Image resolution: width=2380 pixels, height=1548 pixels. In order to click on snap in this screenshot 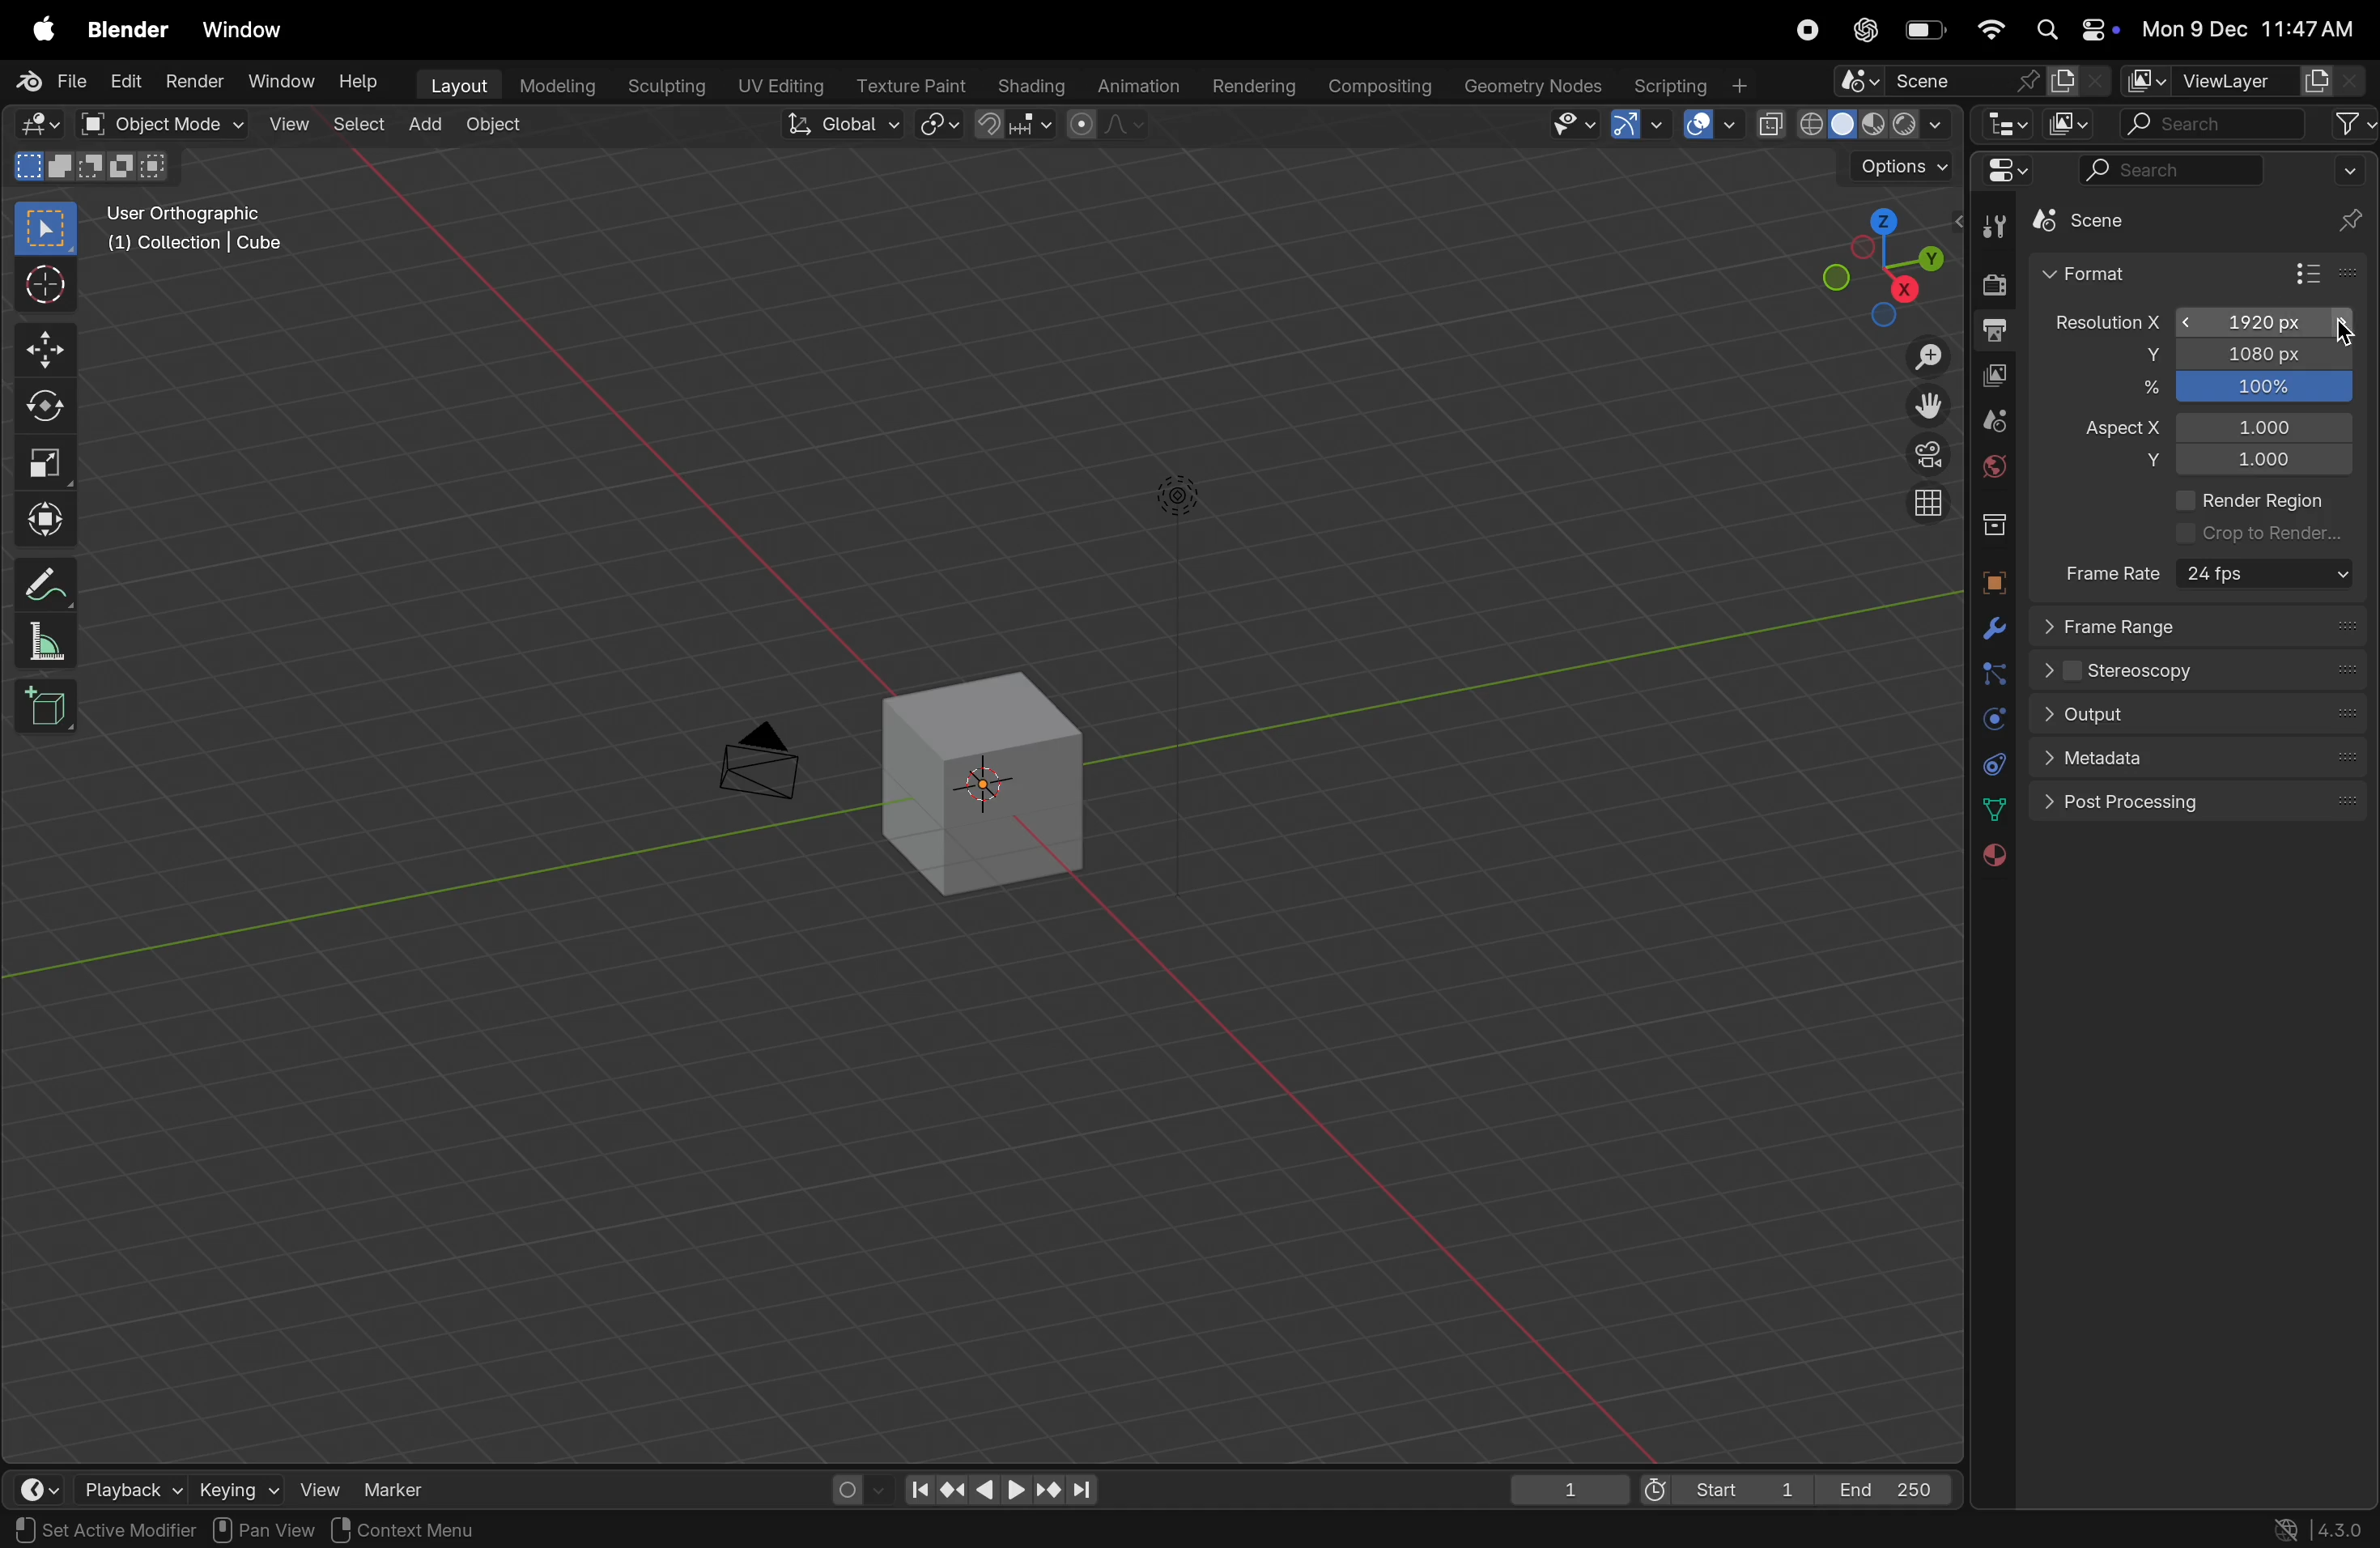, I will do `click(1013, 127)`.